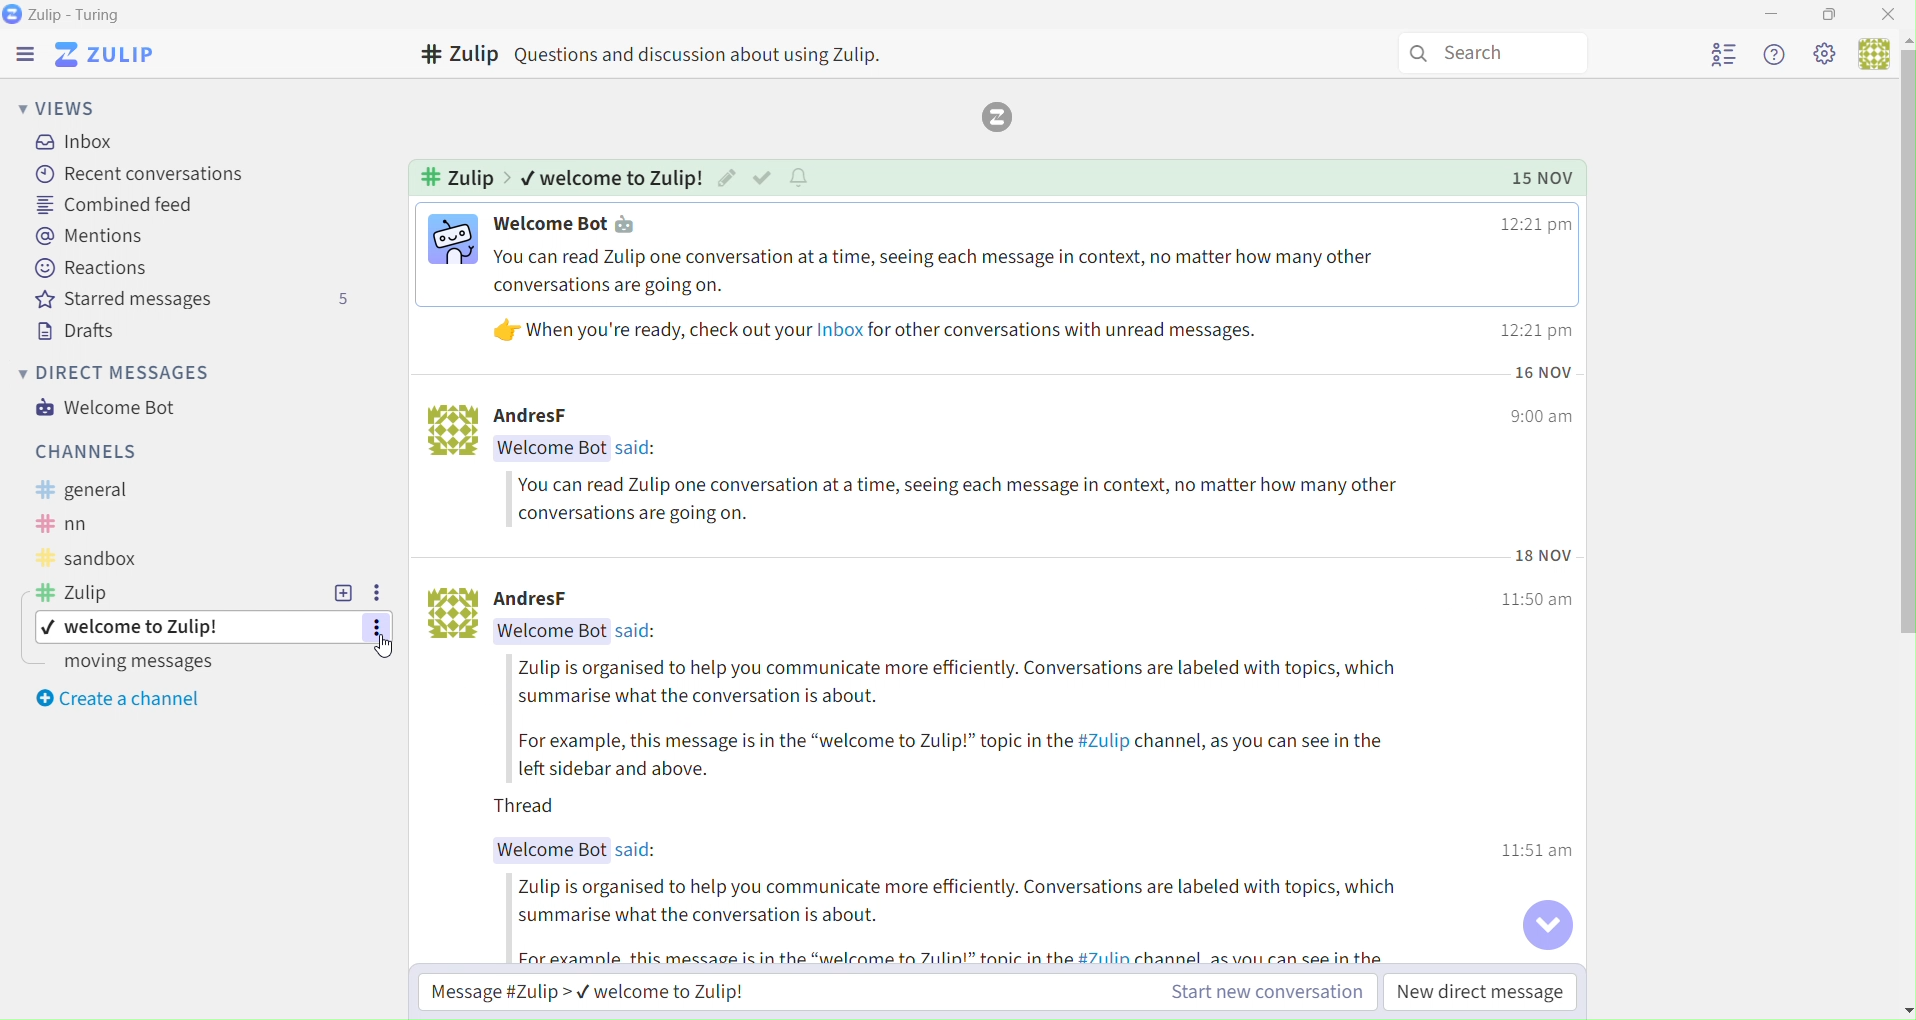  Describe the element at coordinates (111, 205) in the screenshot. I see `Combined Feed` at that location.